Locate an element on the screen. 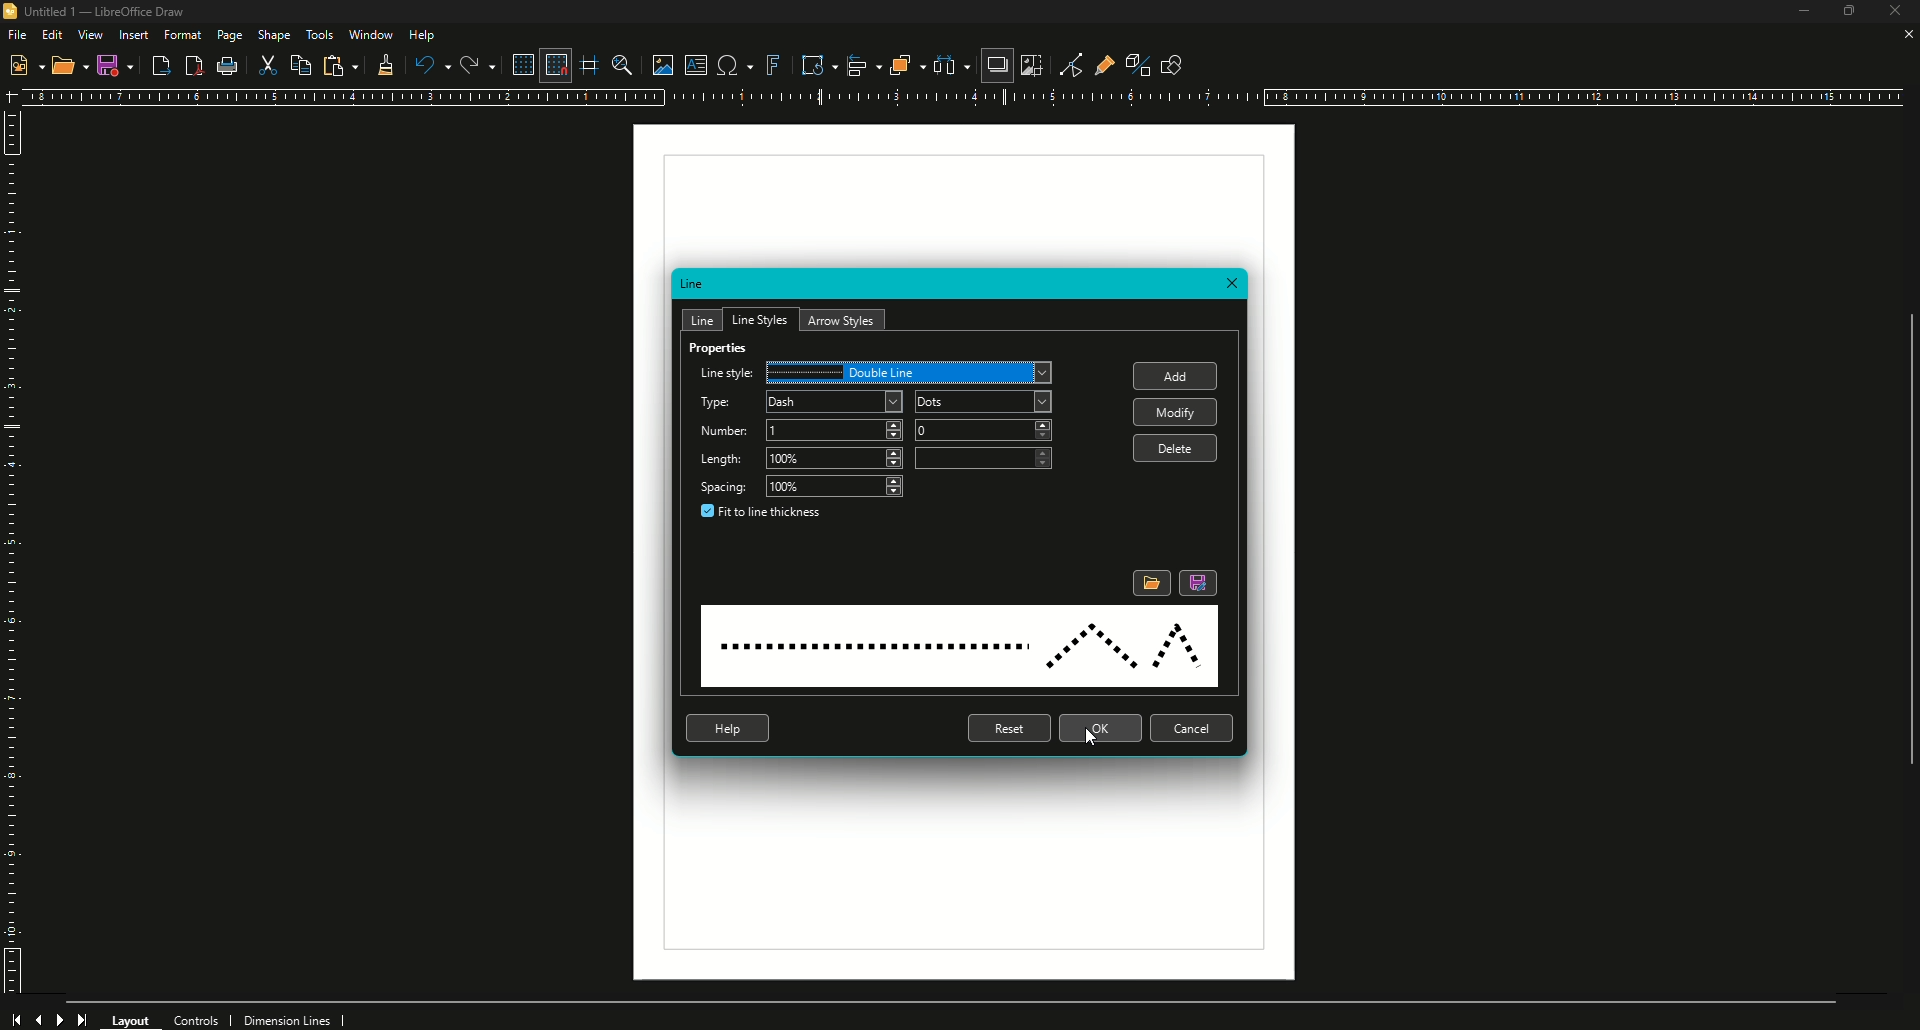  Insert Image is located at coordinates (657, 62).